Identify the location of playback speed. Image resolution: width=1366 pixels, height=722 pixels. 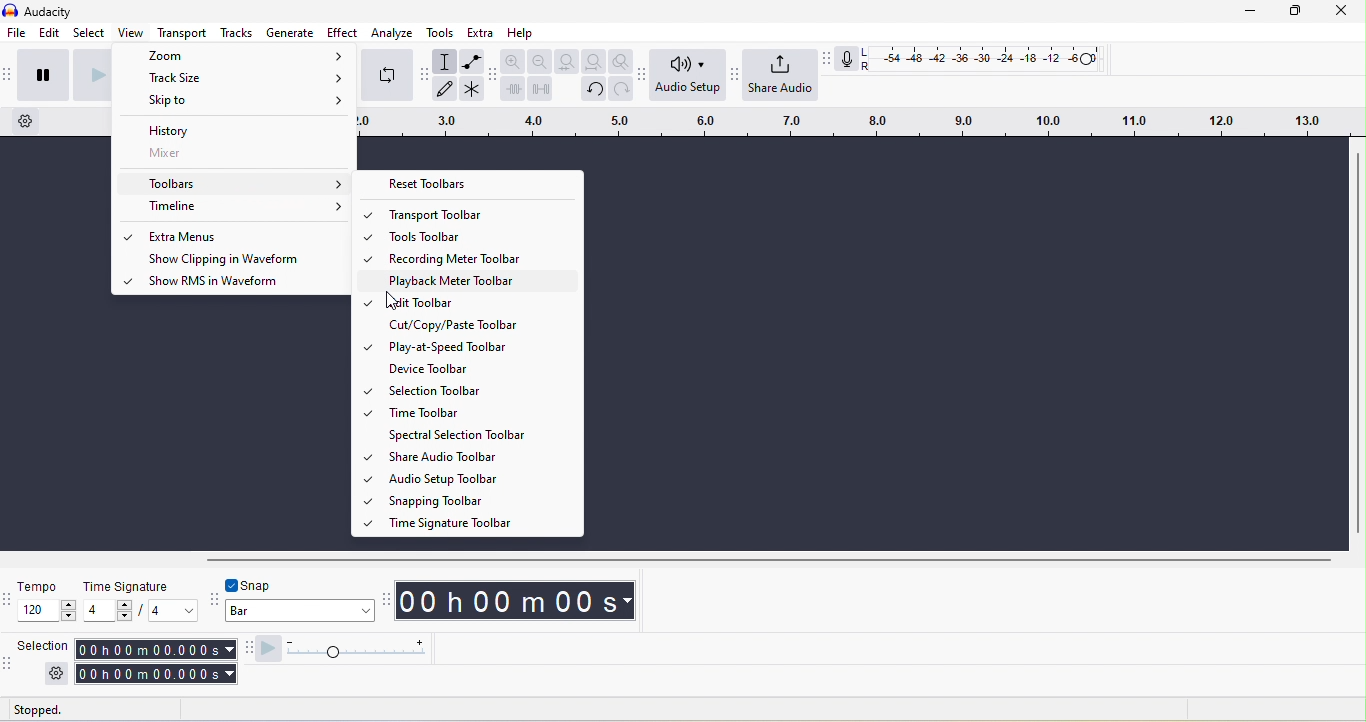
(355, 650).